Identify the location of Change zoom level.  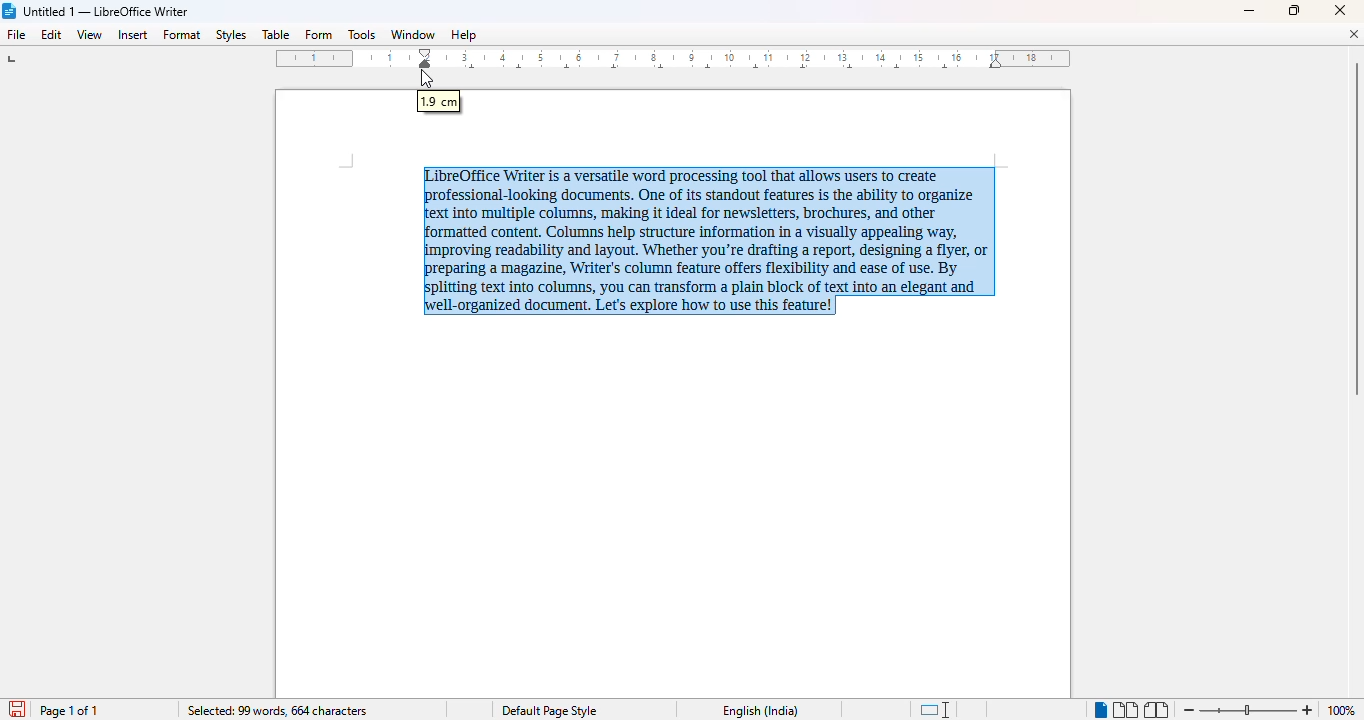
(1248, 707).